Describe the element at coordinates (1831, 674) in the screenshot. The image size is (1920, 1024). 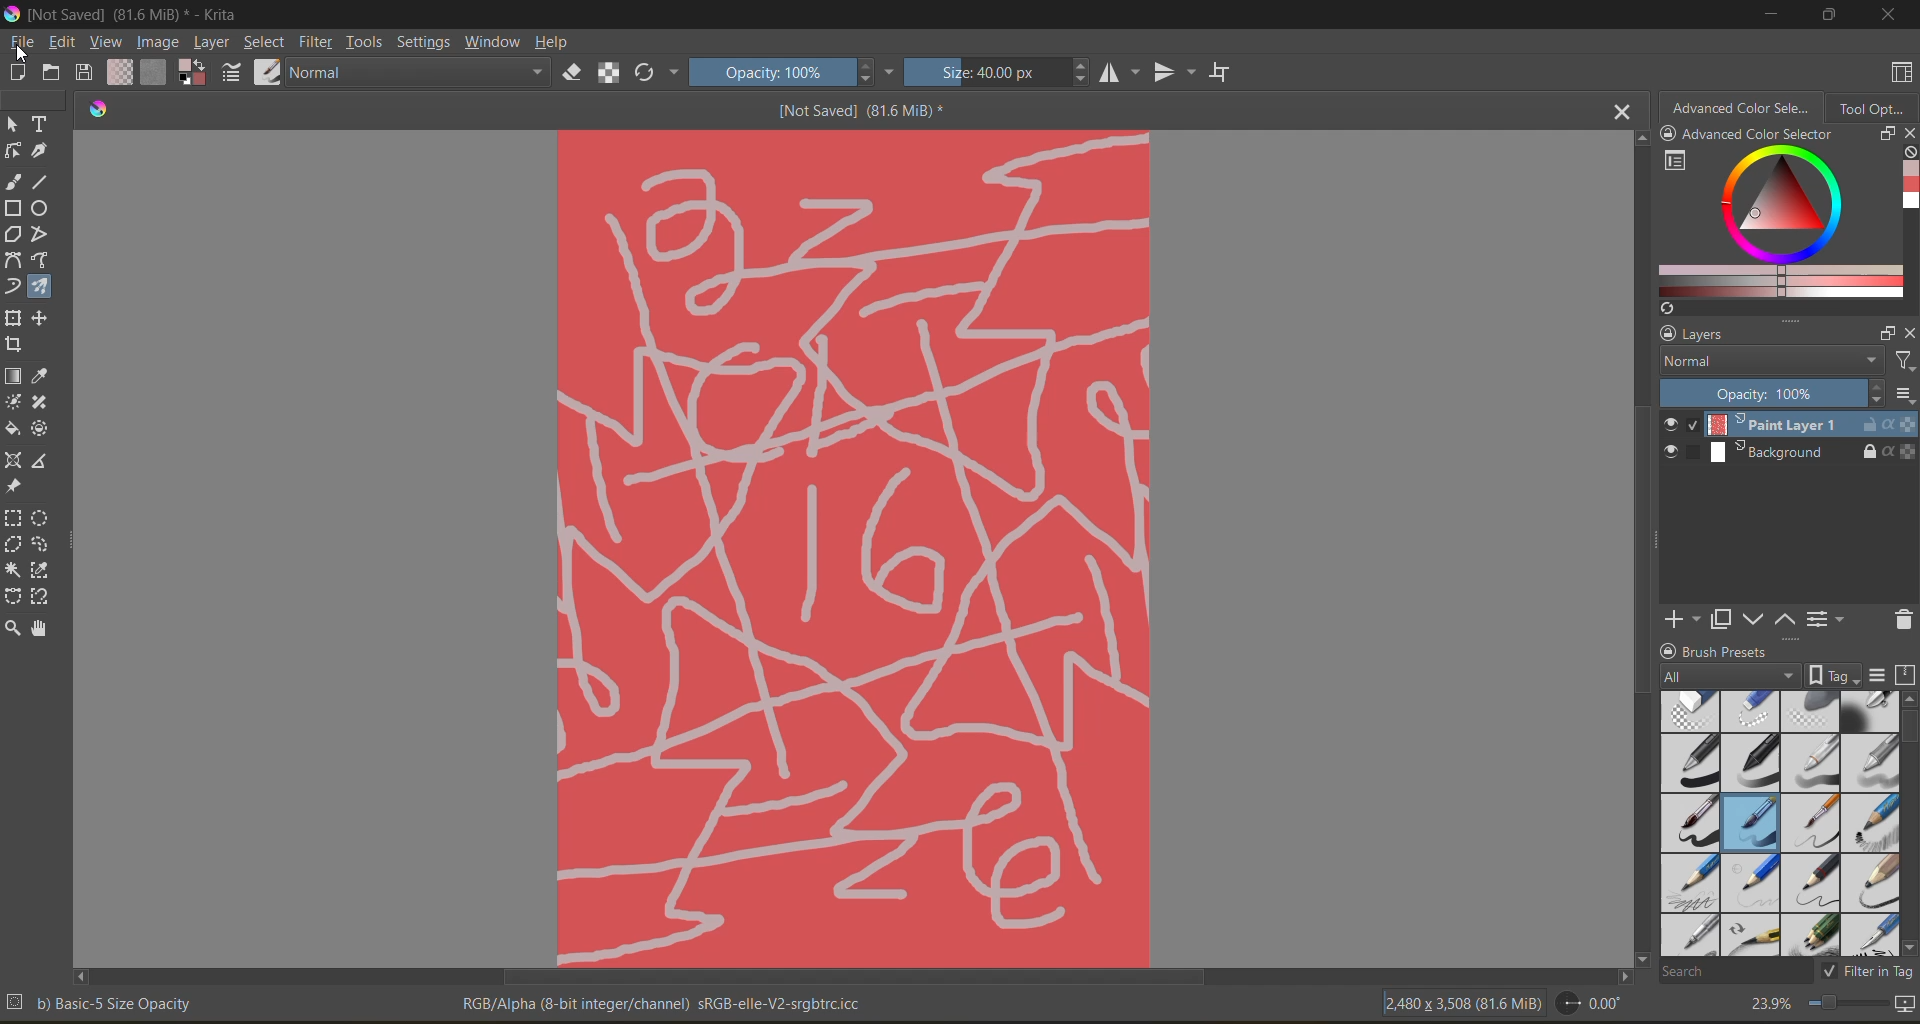
I see `show tag` at that location.